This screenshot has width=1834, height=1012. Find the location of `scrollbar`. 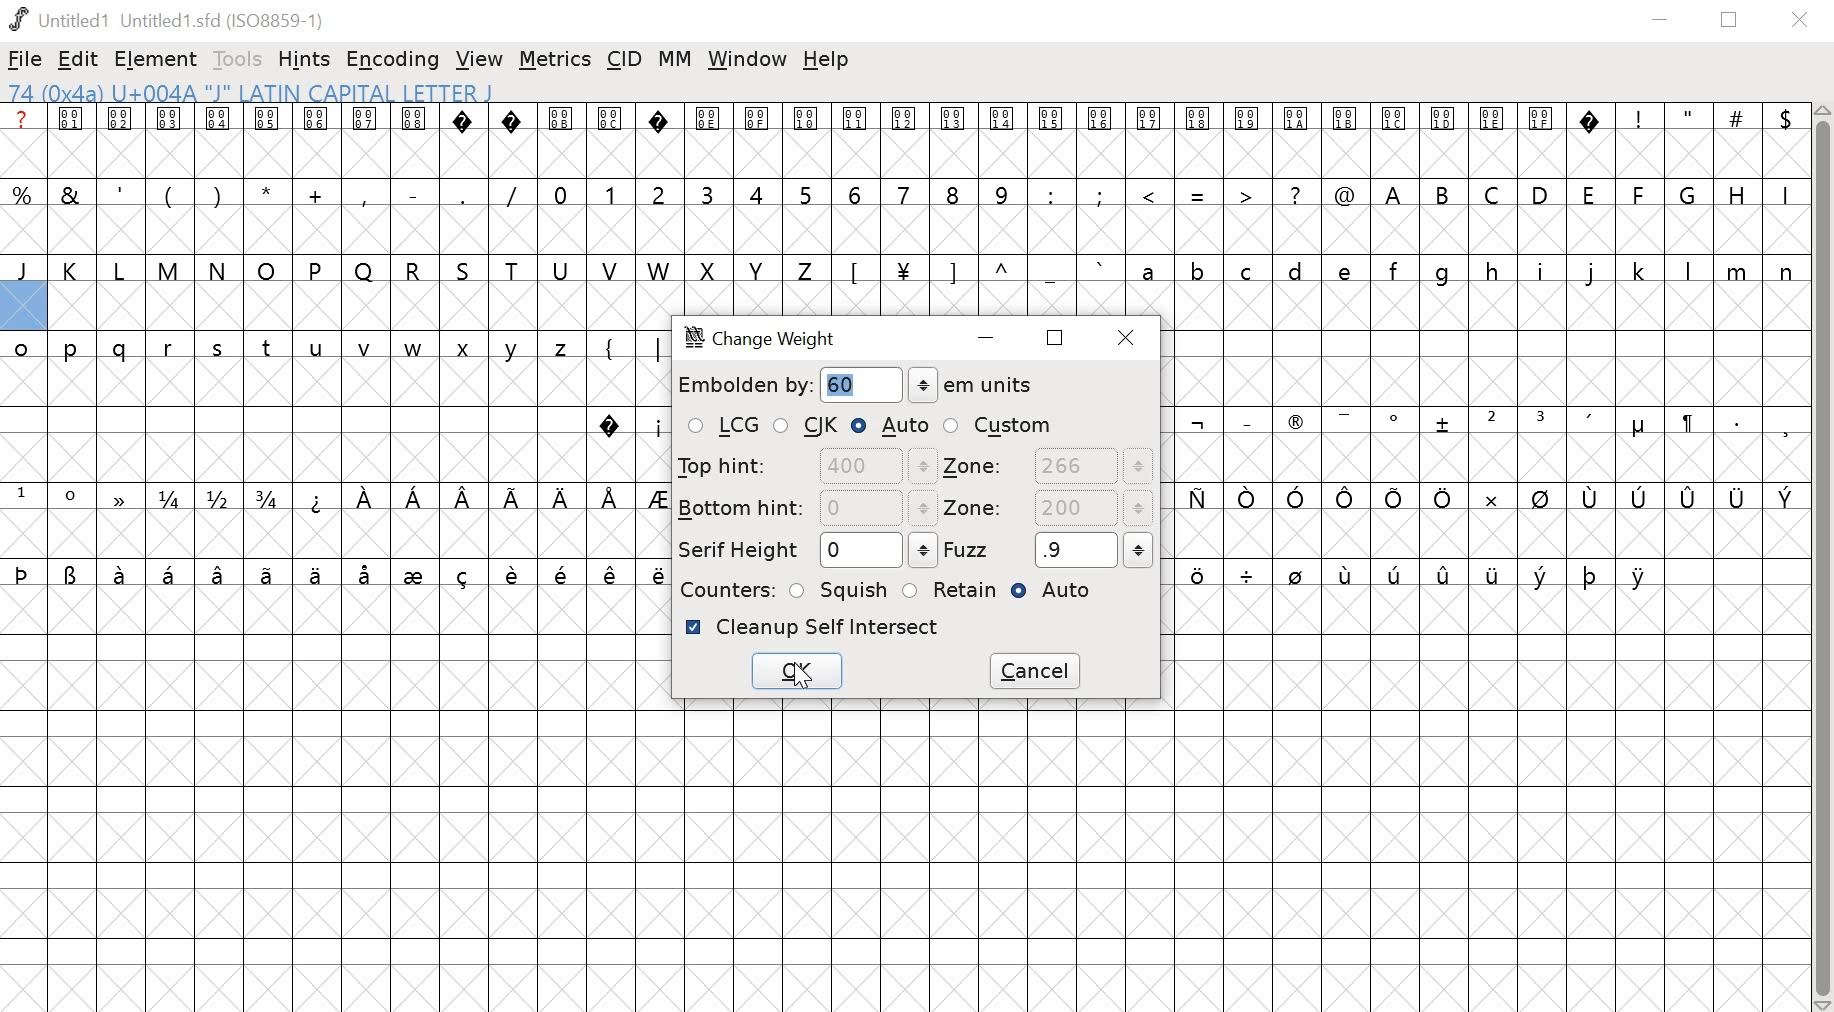

scrollbar is located at coordinates (1823, 558).